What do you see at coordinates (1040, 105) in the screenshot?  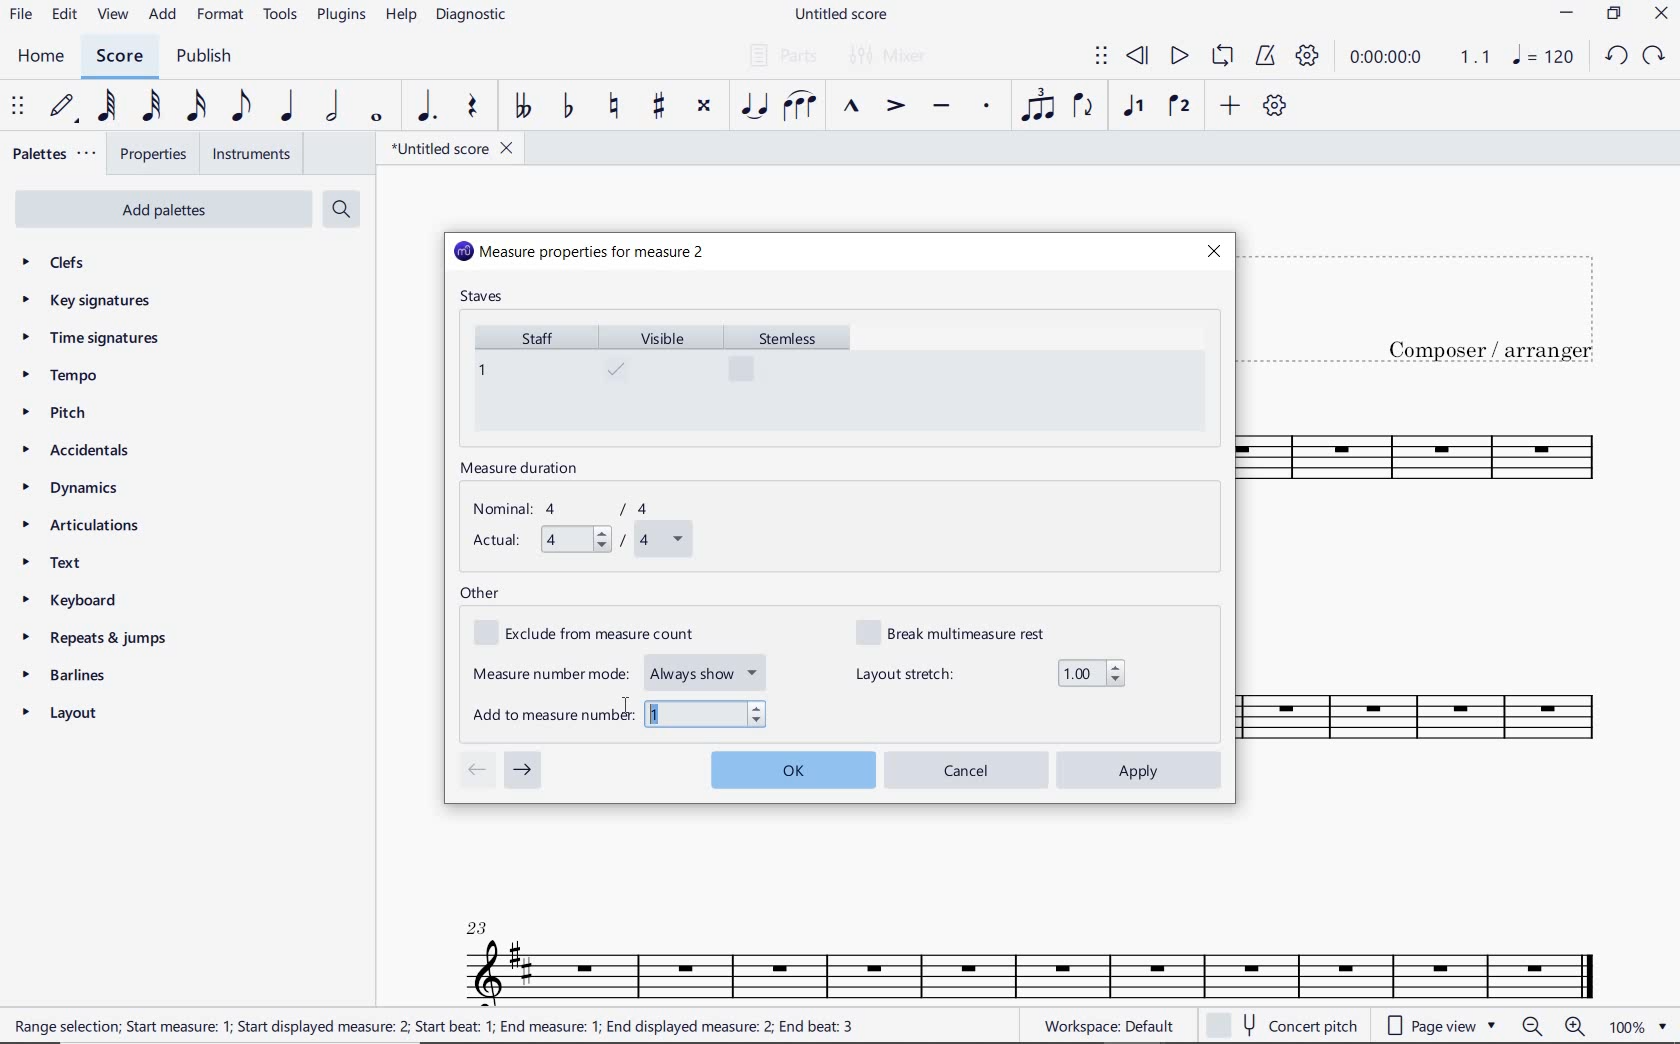 I see `TUPLET` at bounding box center [1040, 105].